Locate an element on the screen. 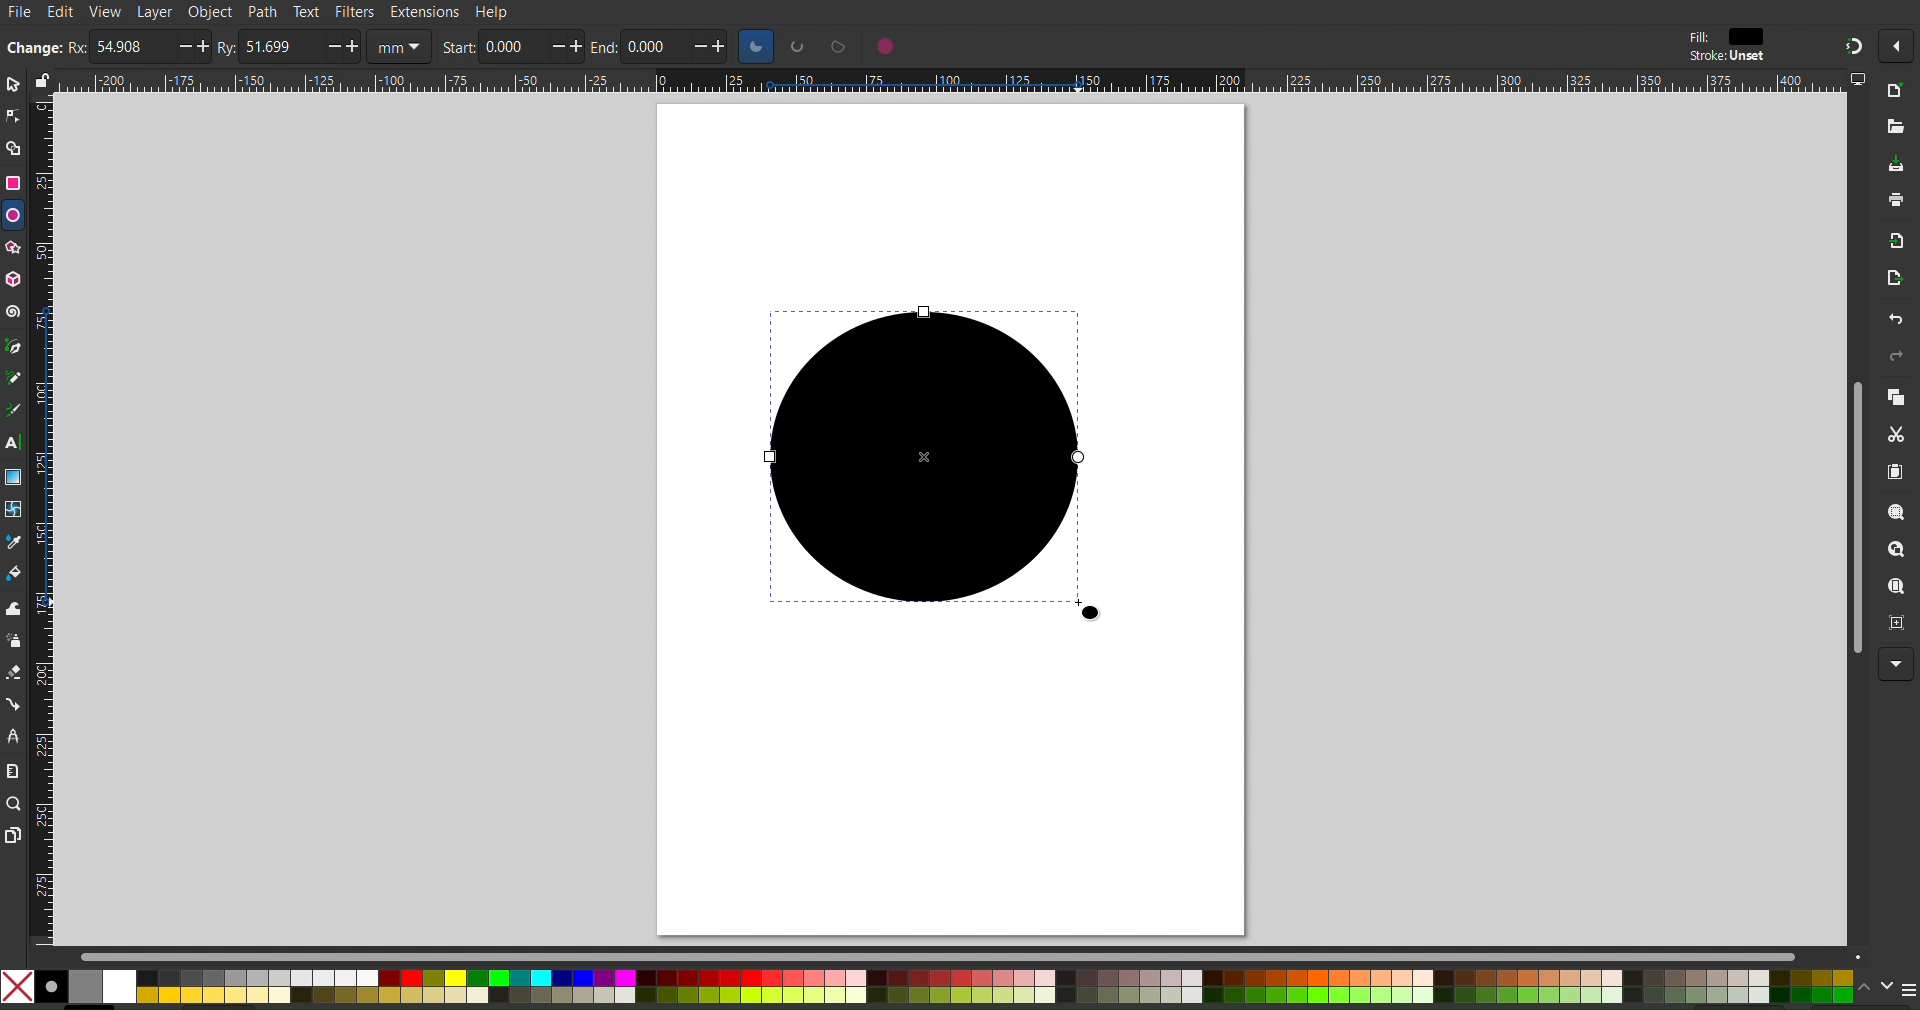  start is located at coordinates (456, 49).